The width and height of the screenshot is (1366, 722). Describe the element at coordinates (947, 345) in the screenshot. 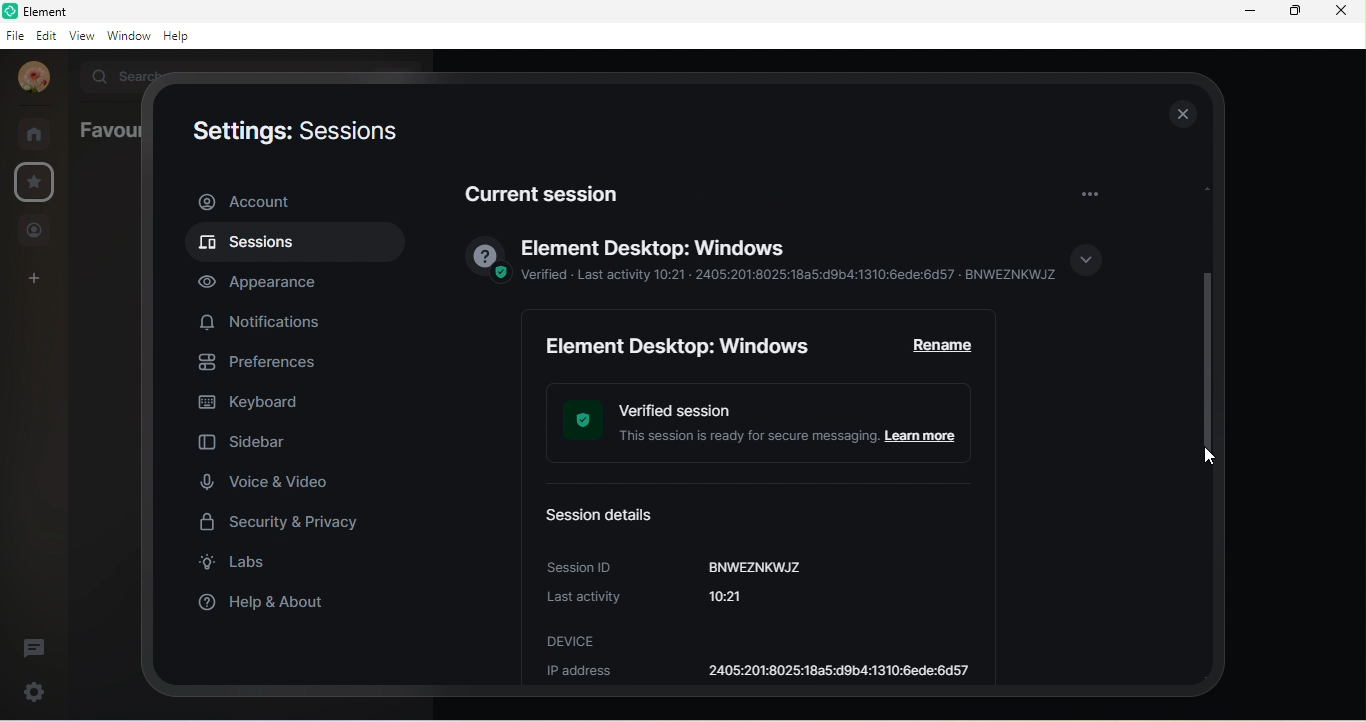

I see `rename` at that location.